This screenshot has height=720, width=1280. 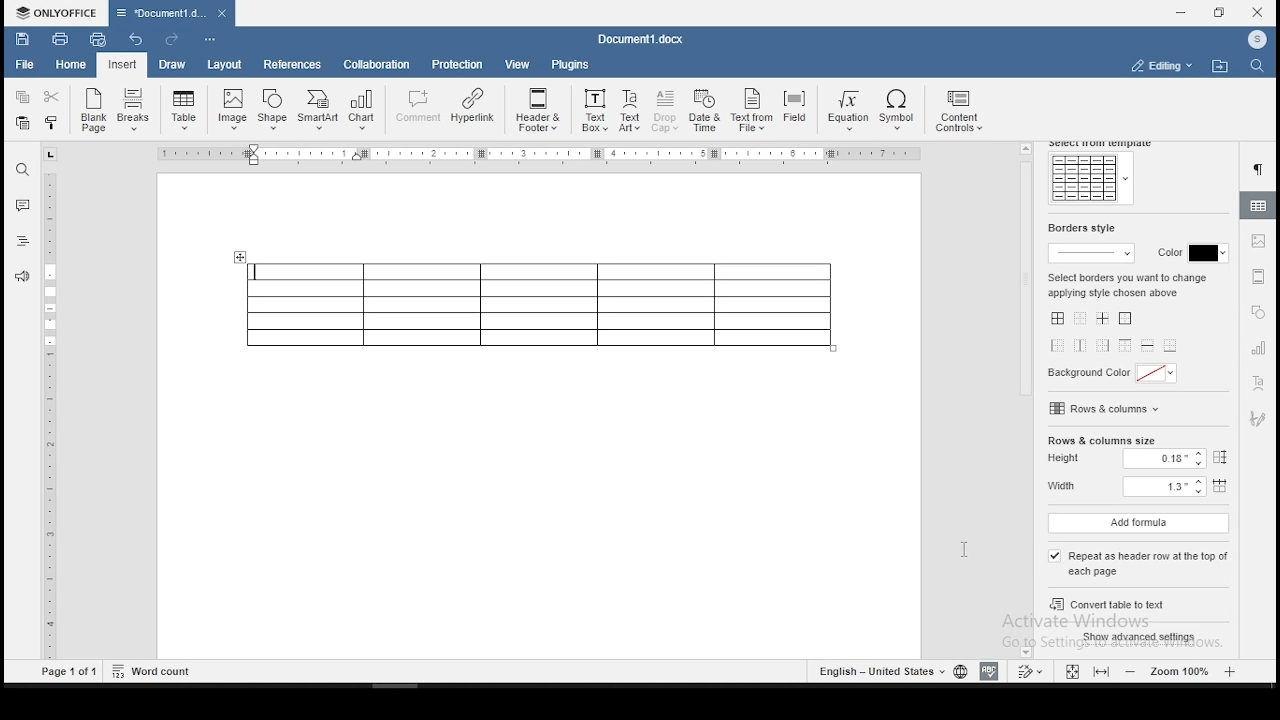 I want to click on repeat as header row at the top of each page, so click(x=1142, y=564).